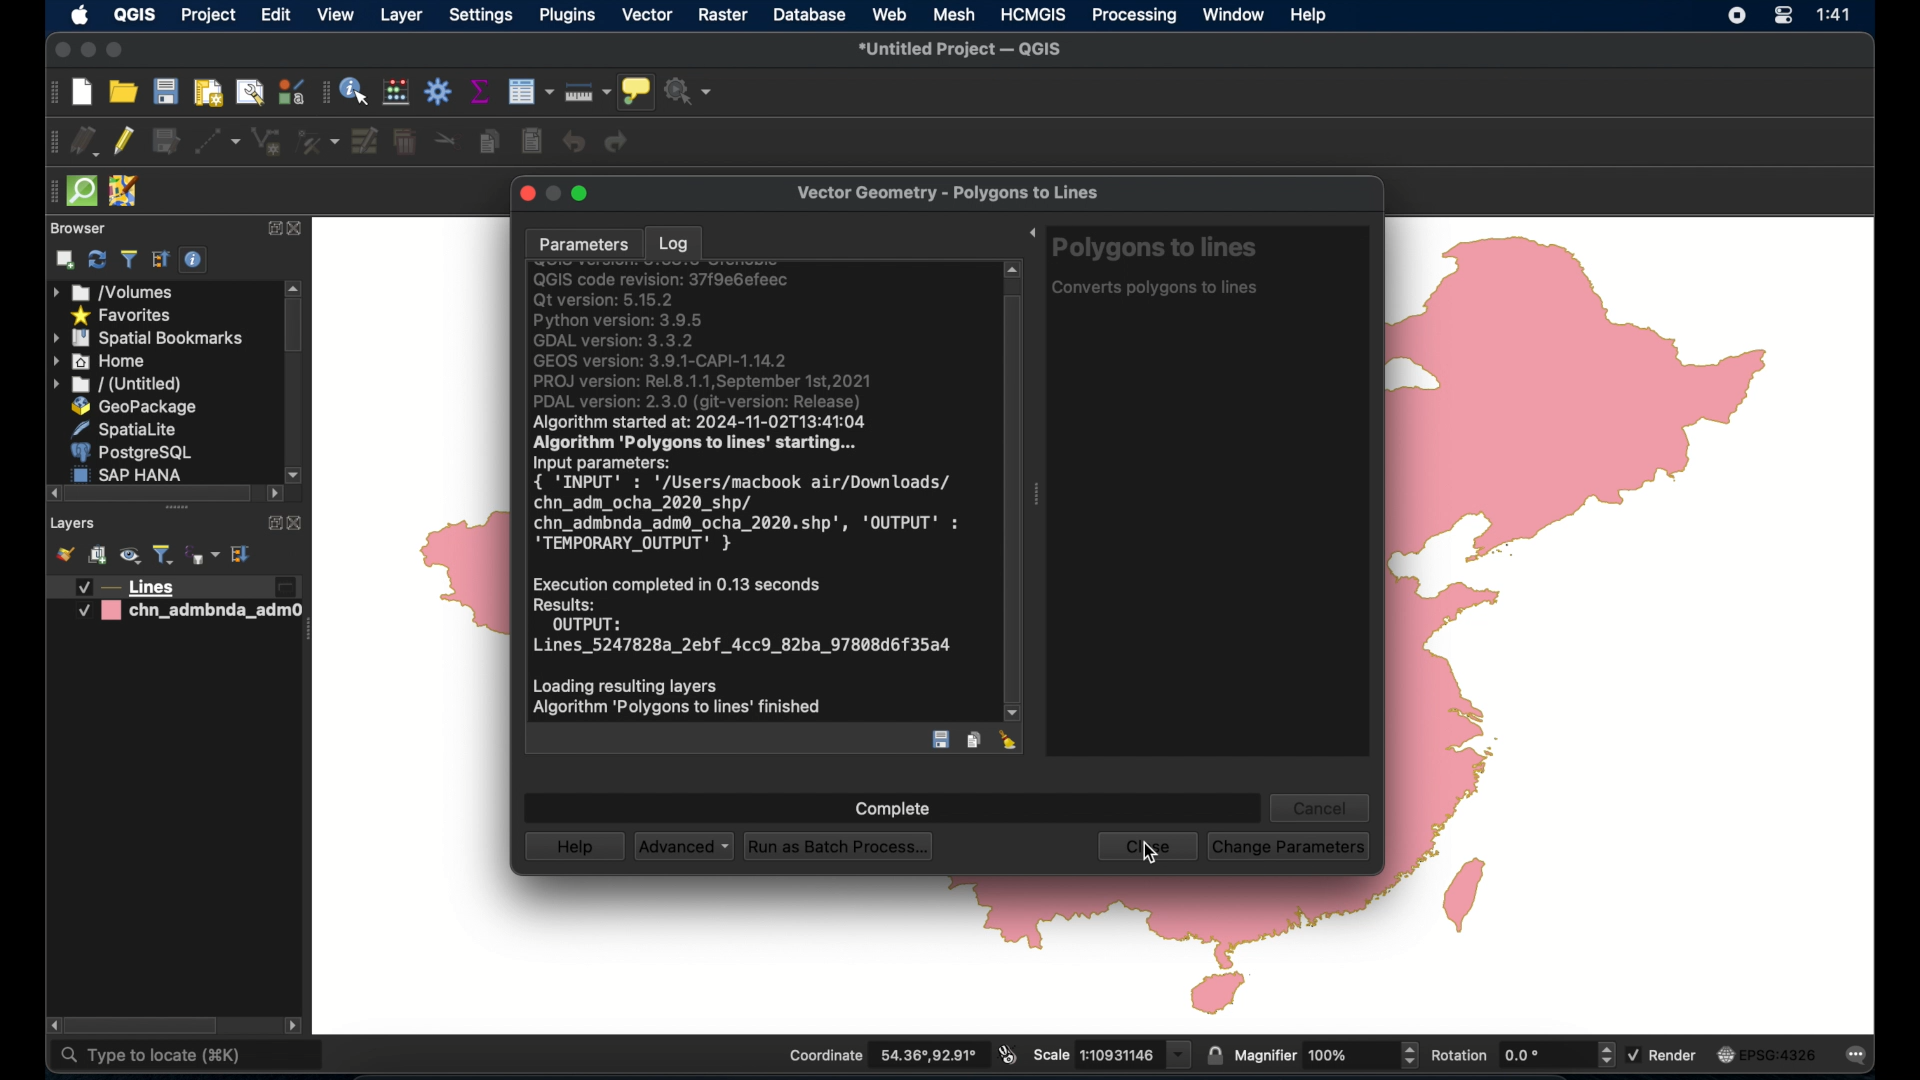  I want to click on scroll down arrow, so click(1010, 712).